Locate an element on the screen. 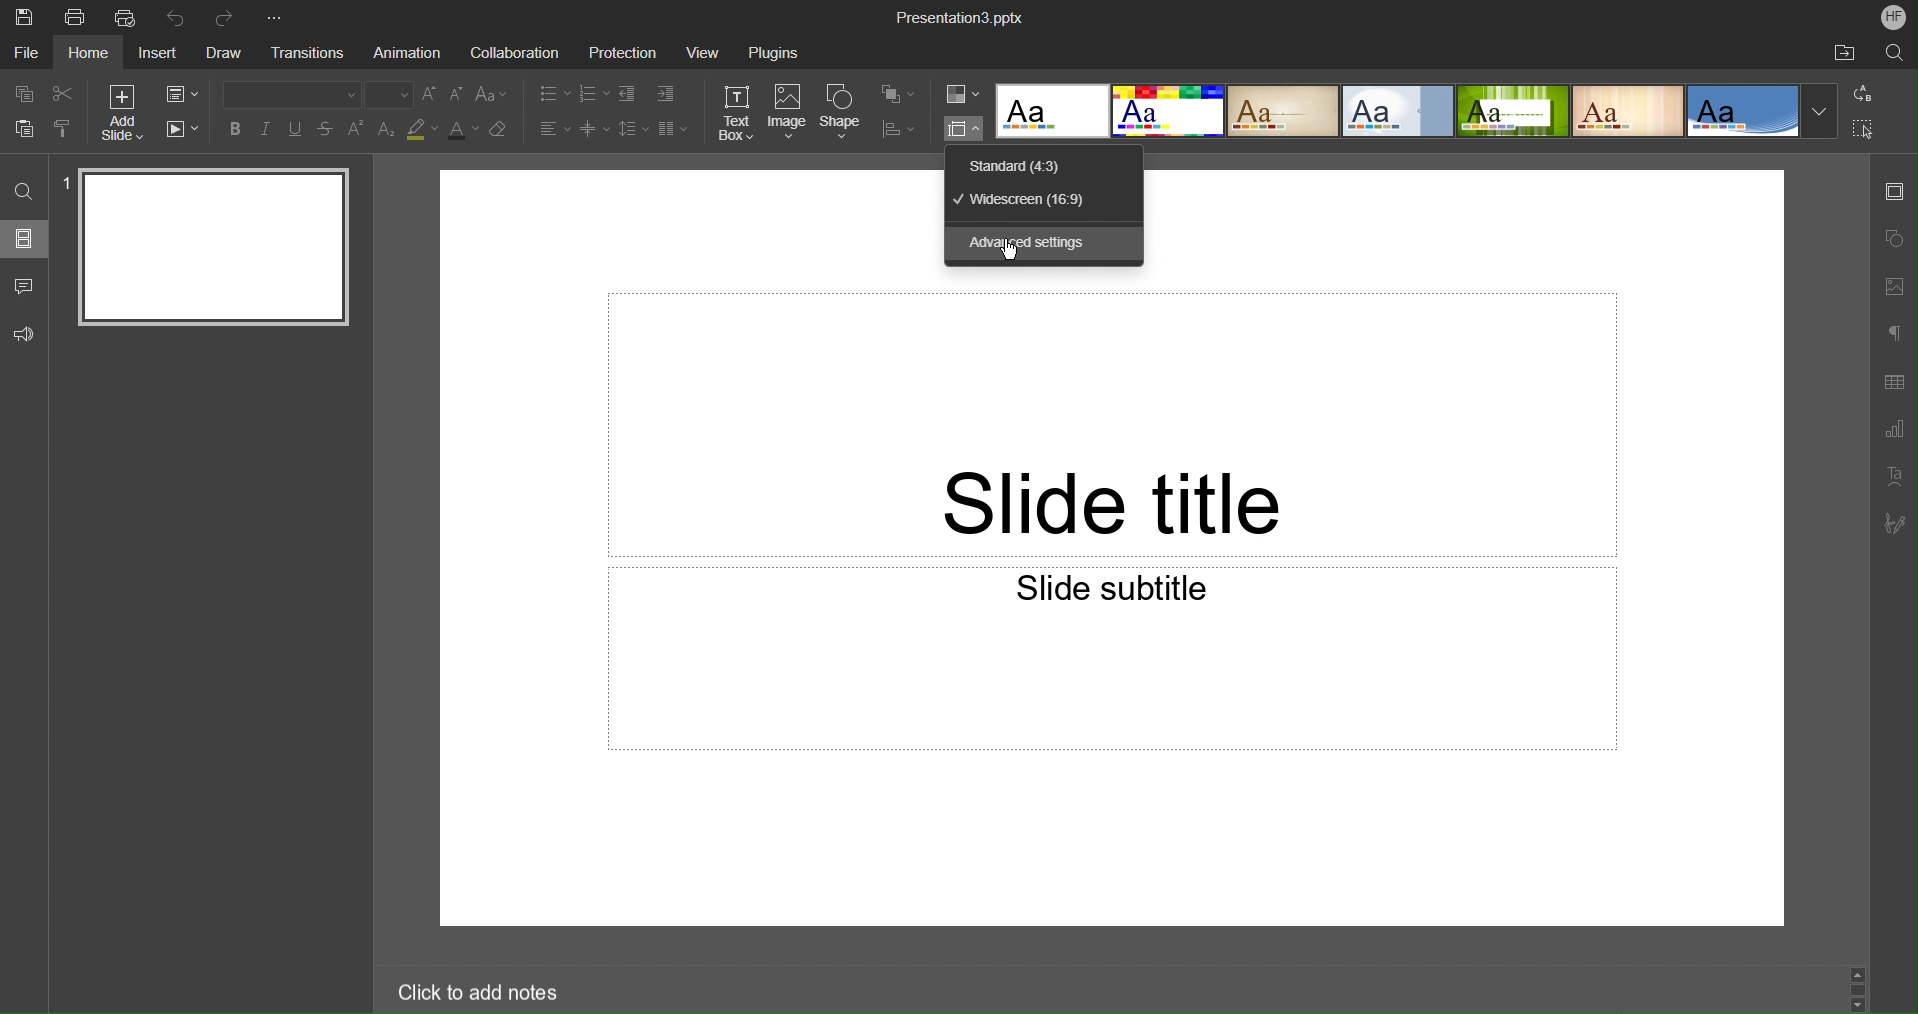 Image resolution: width=1918 pixels, height=1014 pixels. Shape is located at coordinates (843, 112).